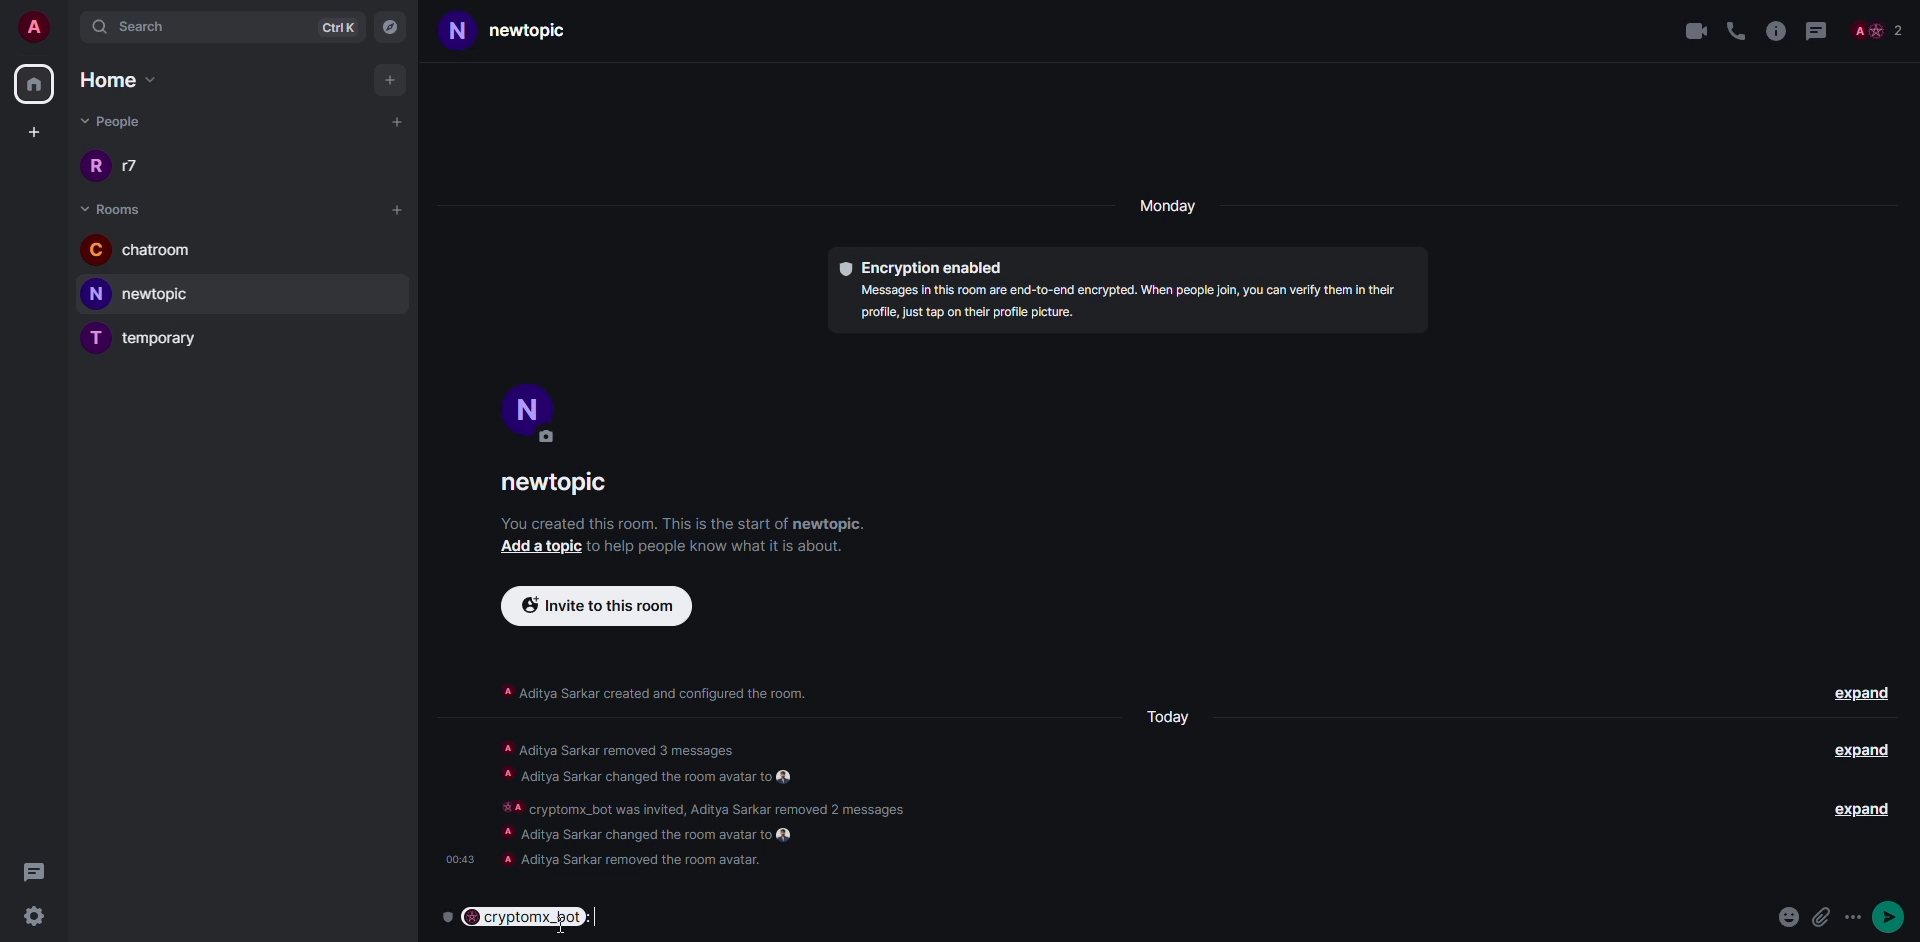 Image resolution: width=1920 pixels, height=942 pixels. Describe the element at coordinates (1736, 28) in the screenshot. I see `voice call` at that location.